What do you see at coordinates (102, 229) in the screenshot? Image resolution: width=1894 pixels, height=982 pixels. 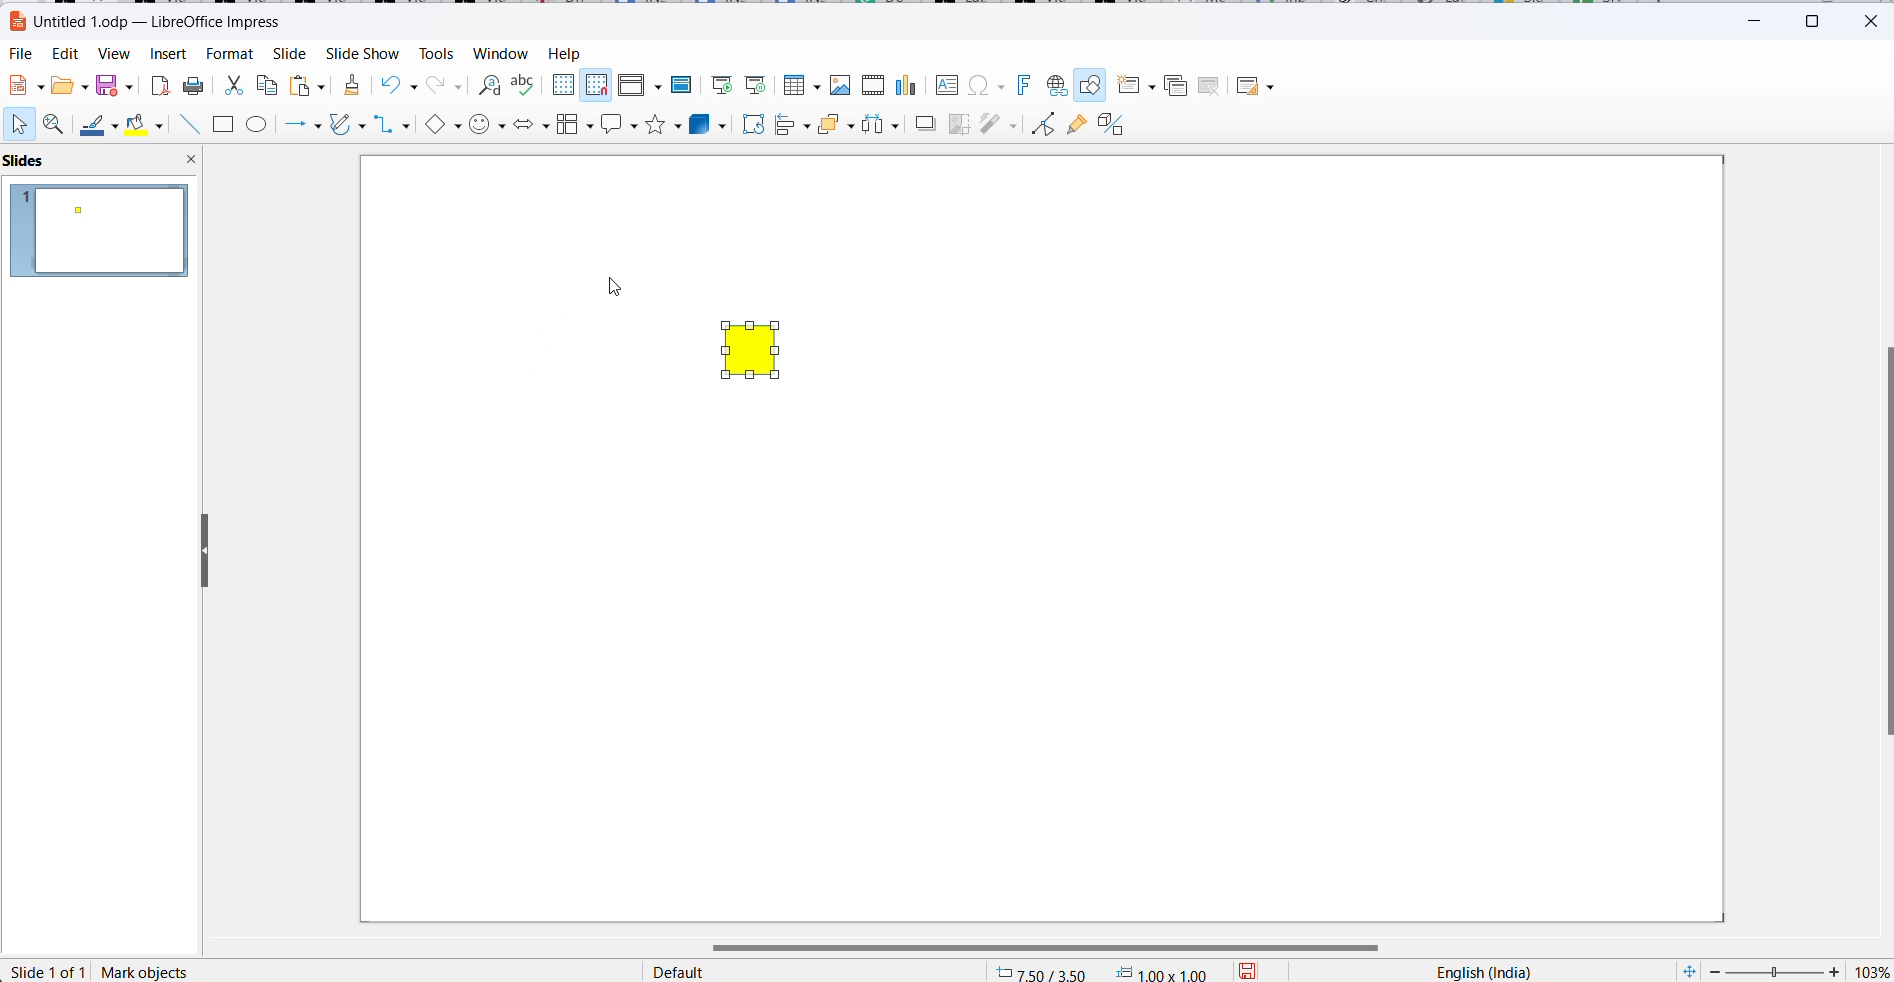 I see `slide preview` at bounding box center [102, 229].